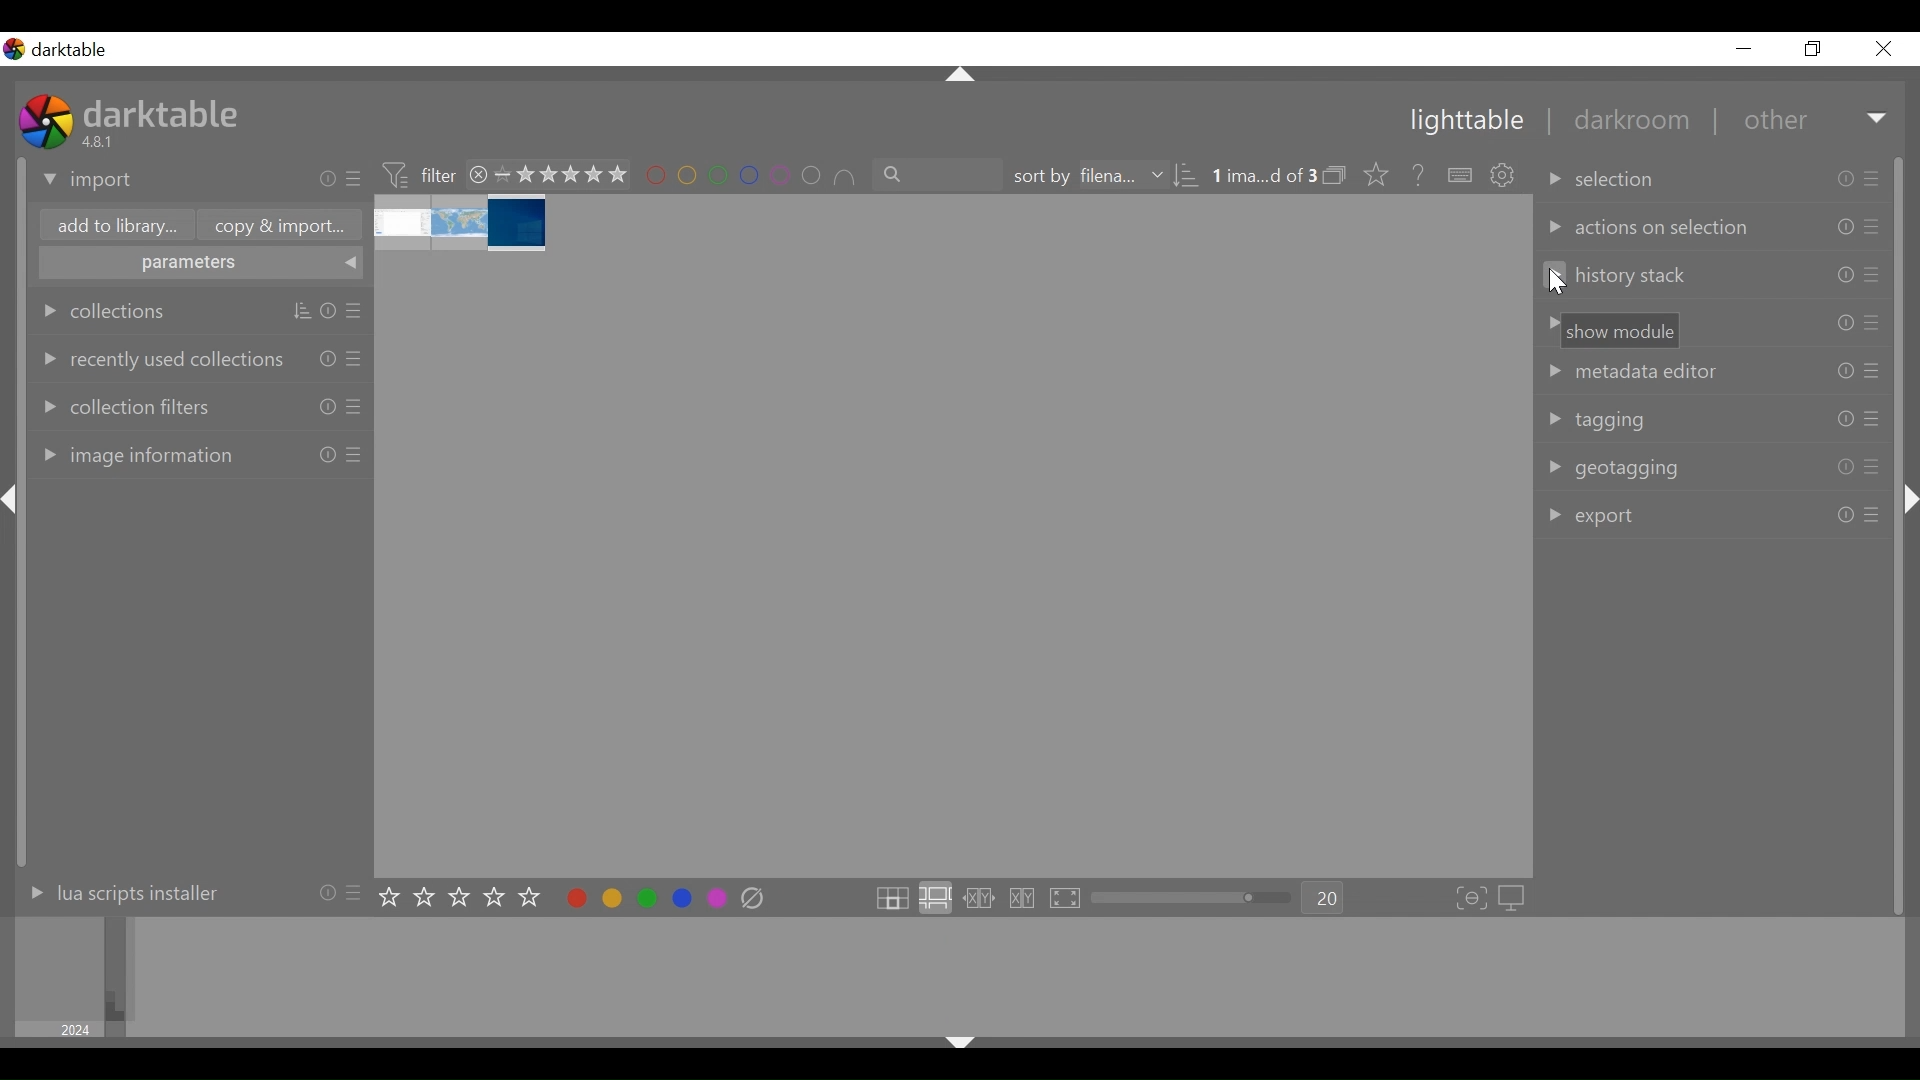 This screenshot has height=1080, width=1920. What do you see at coordinates (101, 141) in the screenshot?
I see `version` at bounding box center [101, 141].